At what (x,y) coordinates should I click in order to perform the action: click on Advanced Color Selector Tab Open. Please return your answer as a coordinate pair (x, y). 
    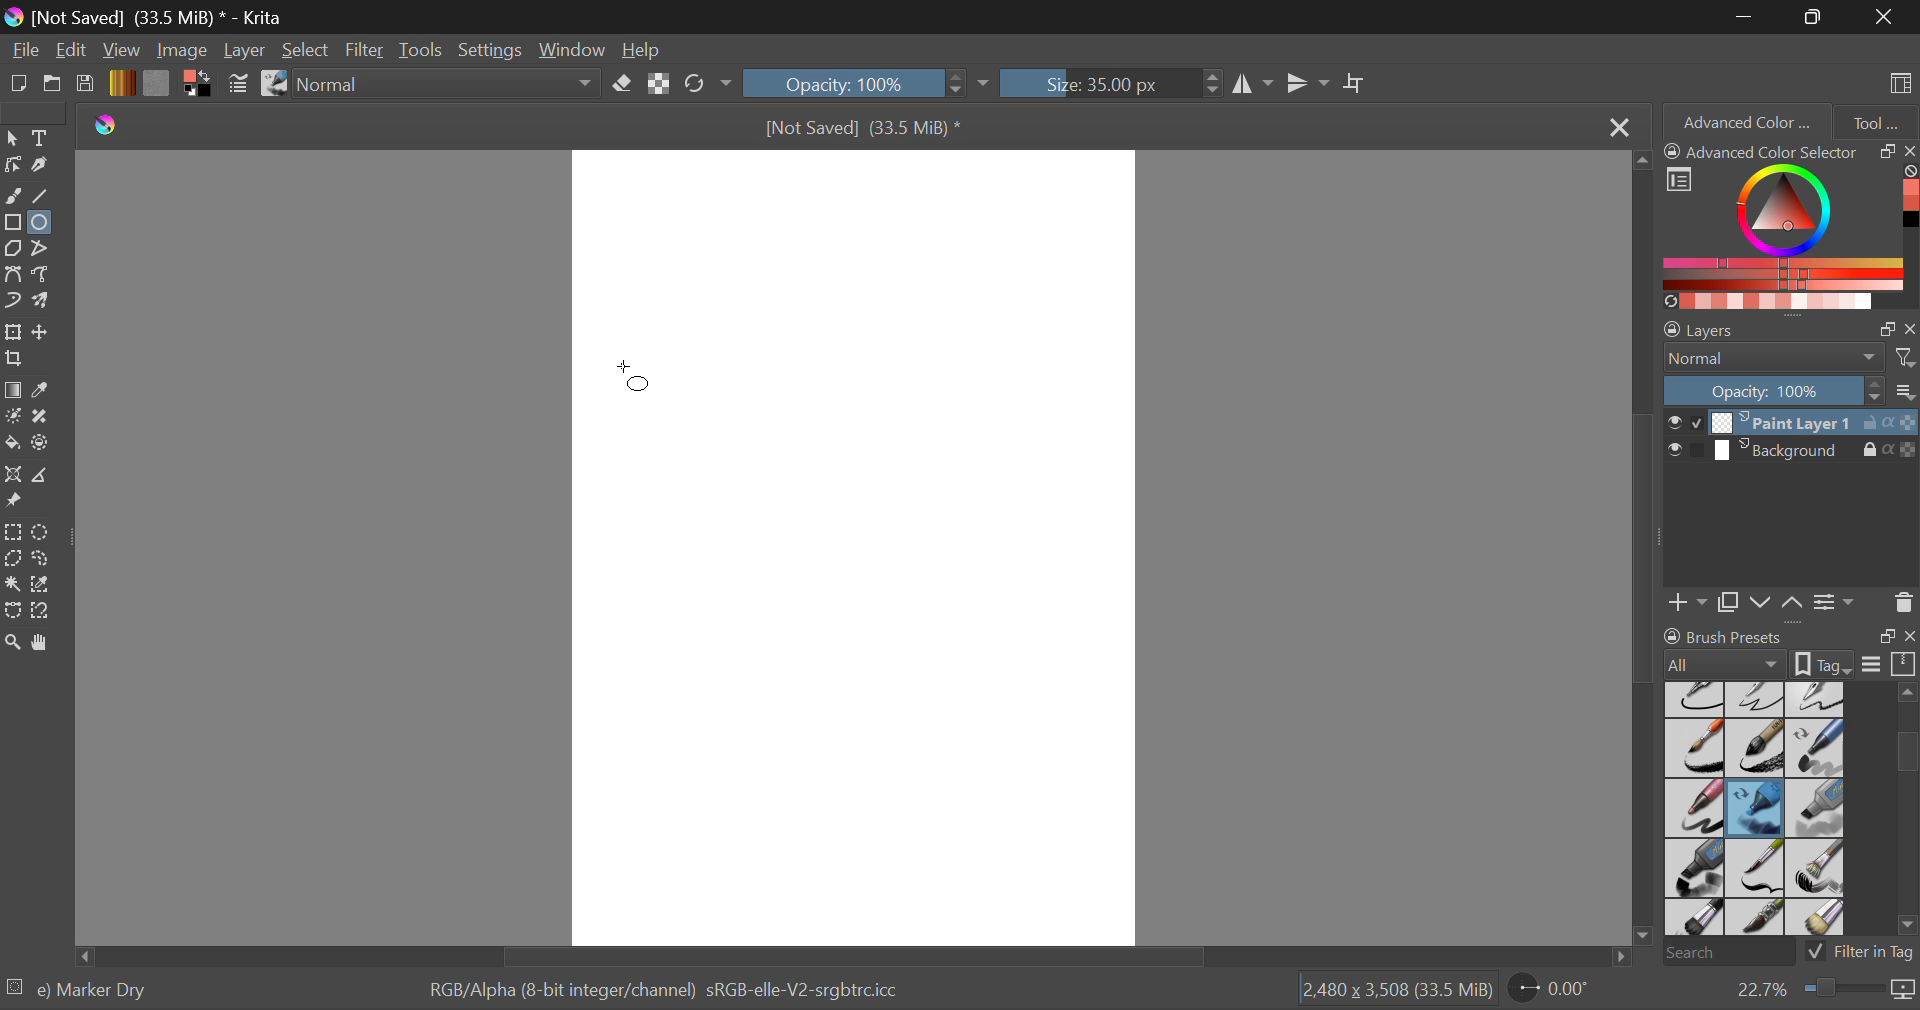
    Looking at the image, I should click on (1745, 121).